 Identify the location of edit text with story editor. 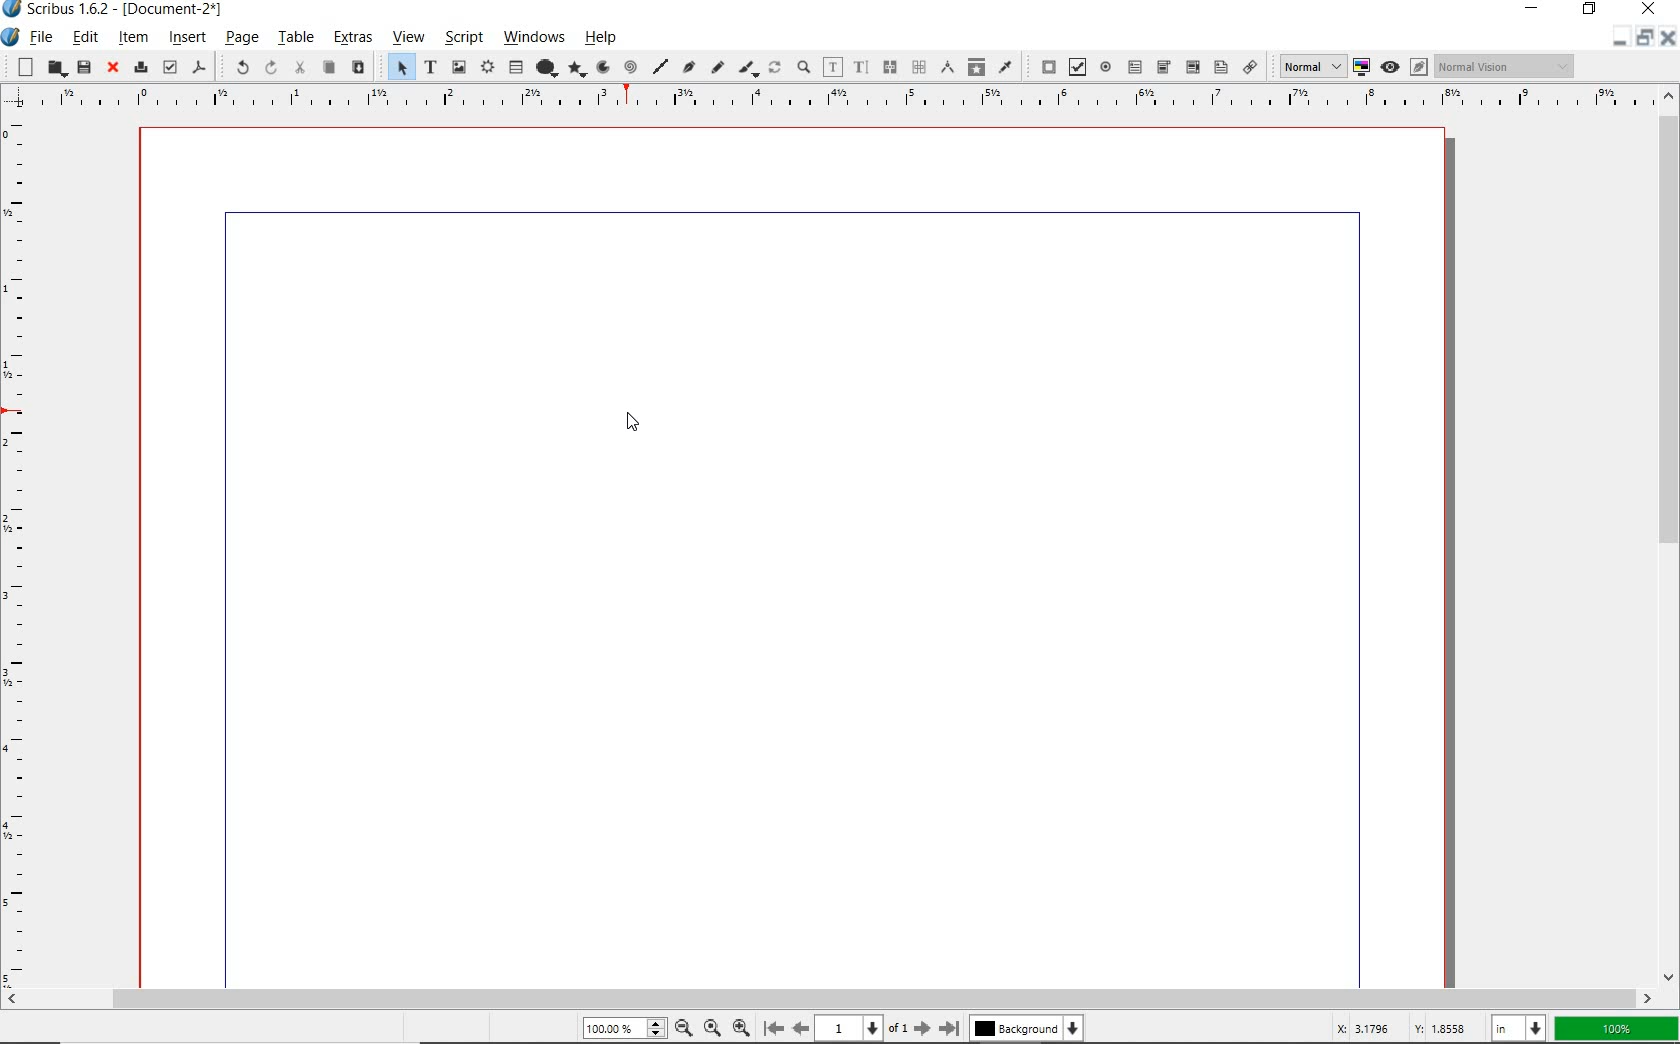
(862, 66).